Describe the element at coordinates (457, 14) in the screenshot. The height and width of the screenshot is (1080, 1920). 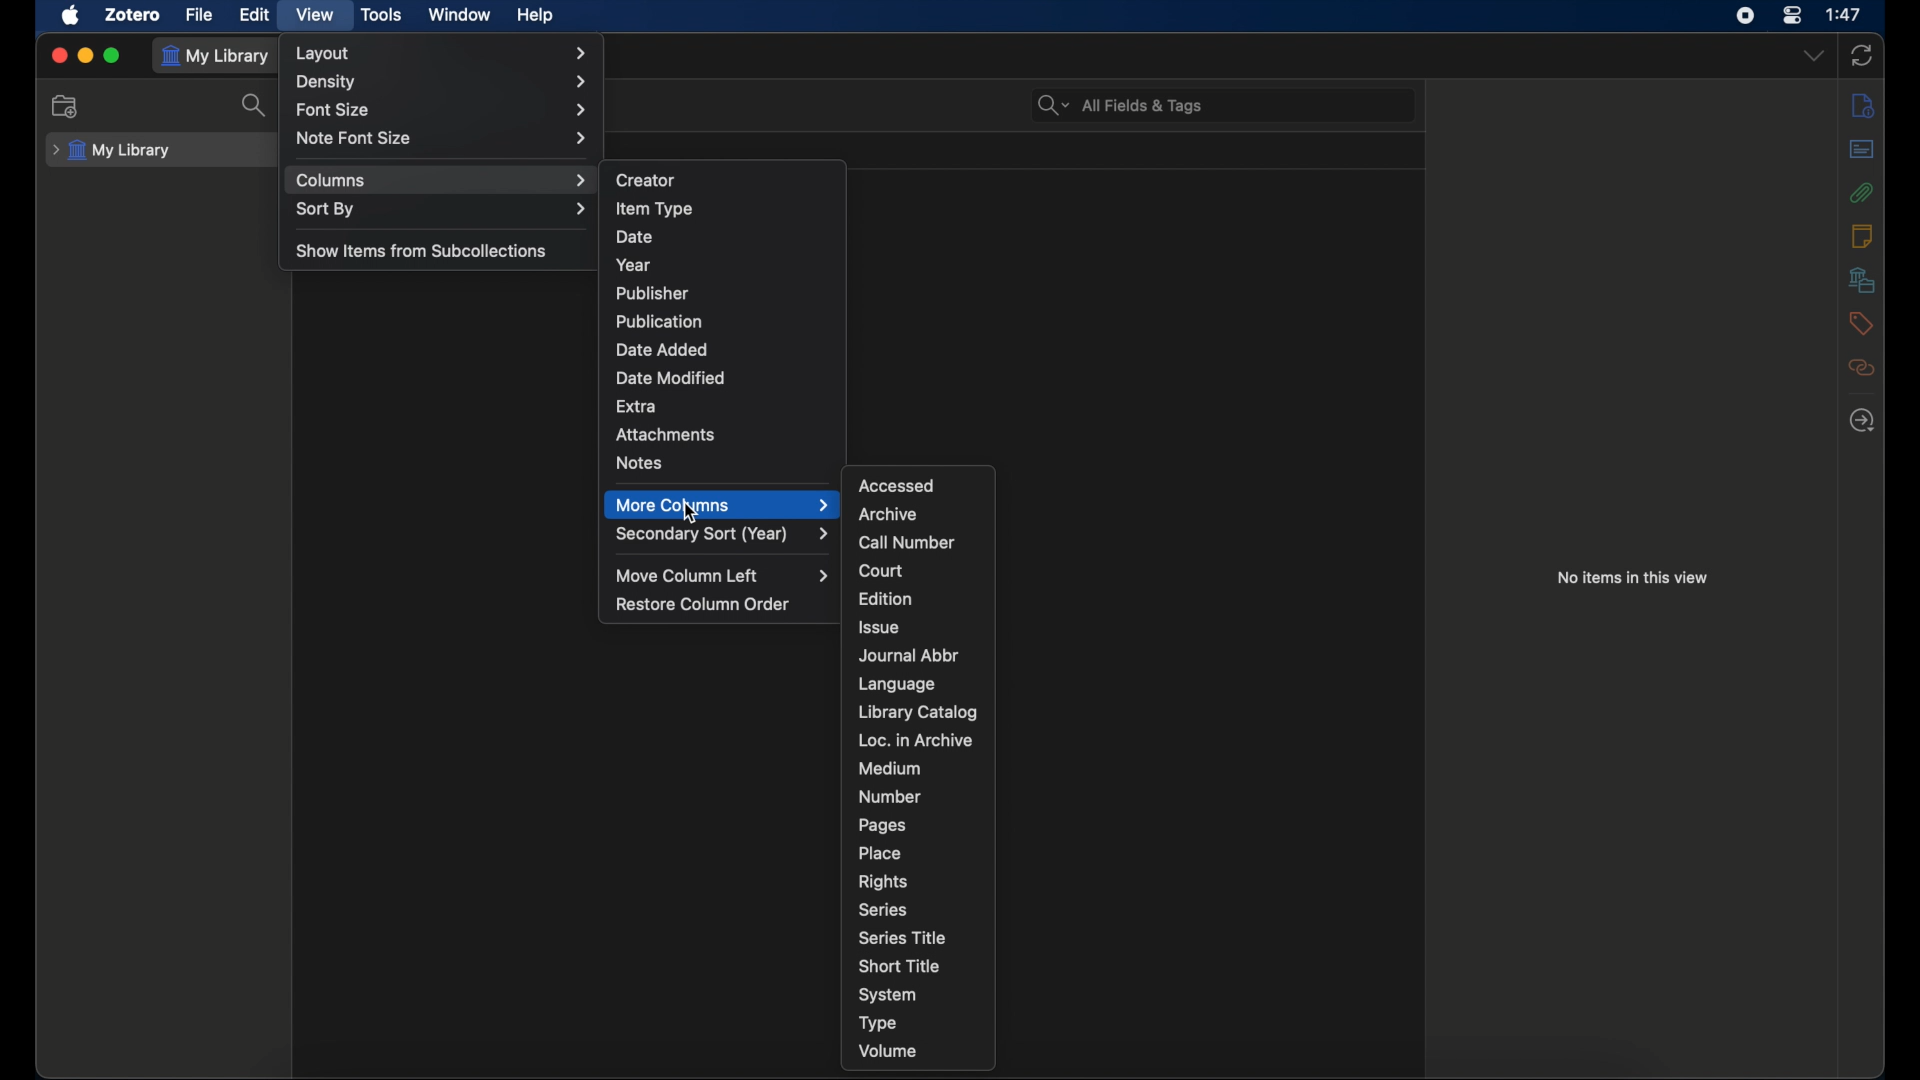
I see `window` at that location.